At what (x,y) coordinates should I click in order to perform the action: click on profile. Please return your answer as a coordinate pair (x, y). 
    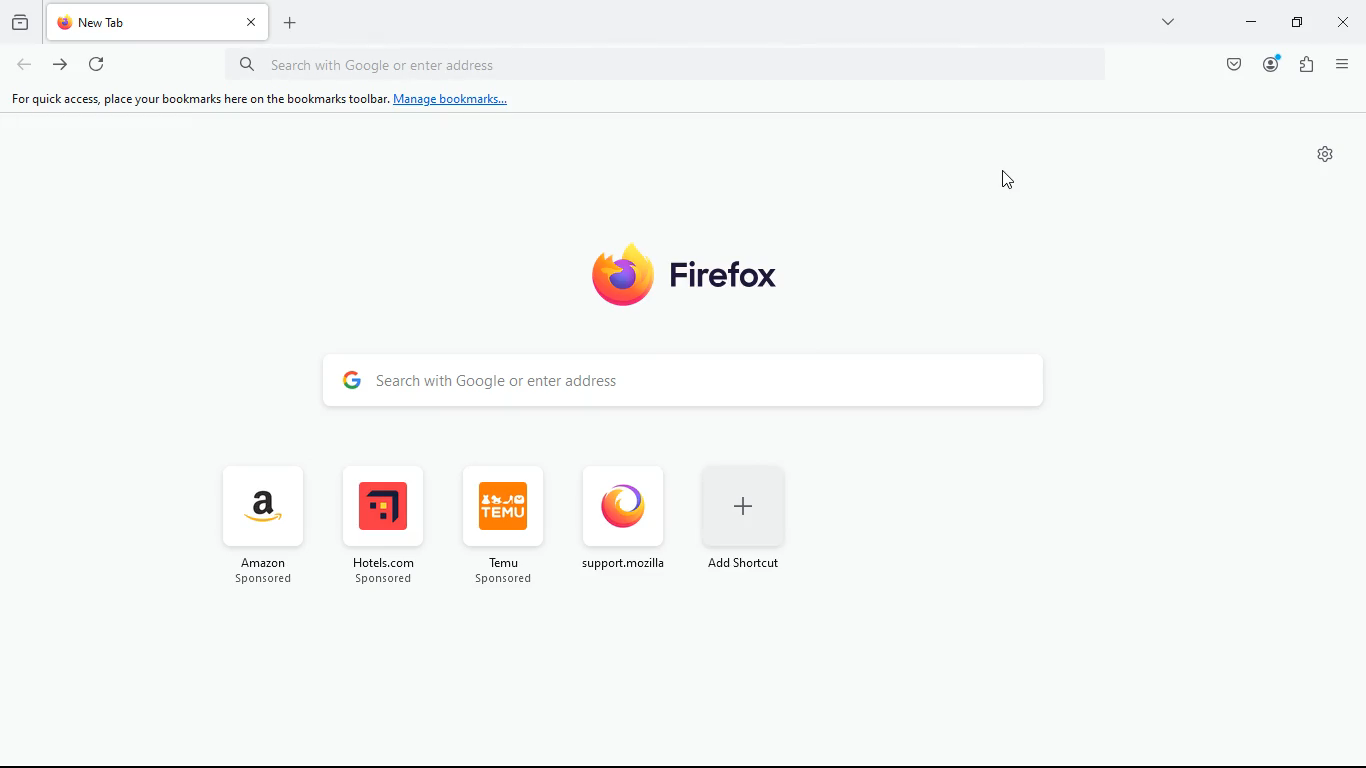
    Looking at the image, I should click on (1270, 64).